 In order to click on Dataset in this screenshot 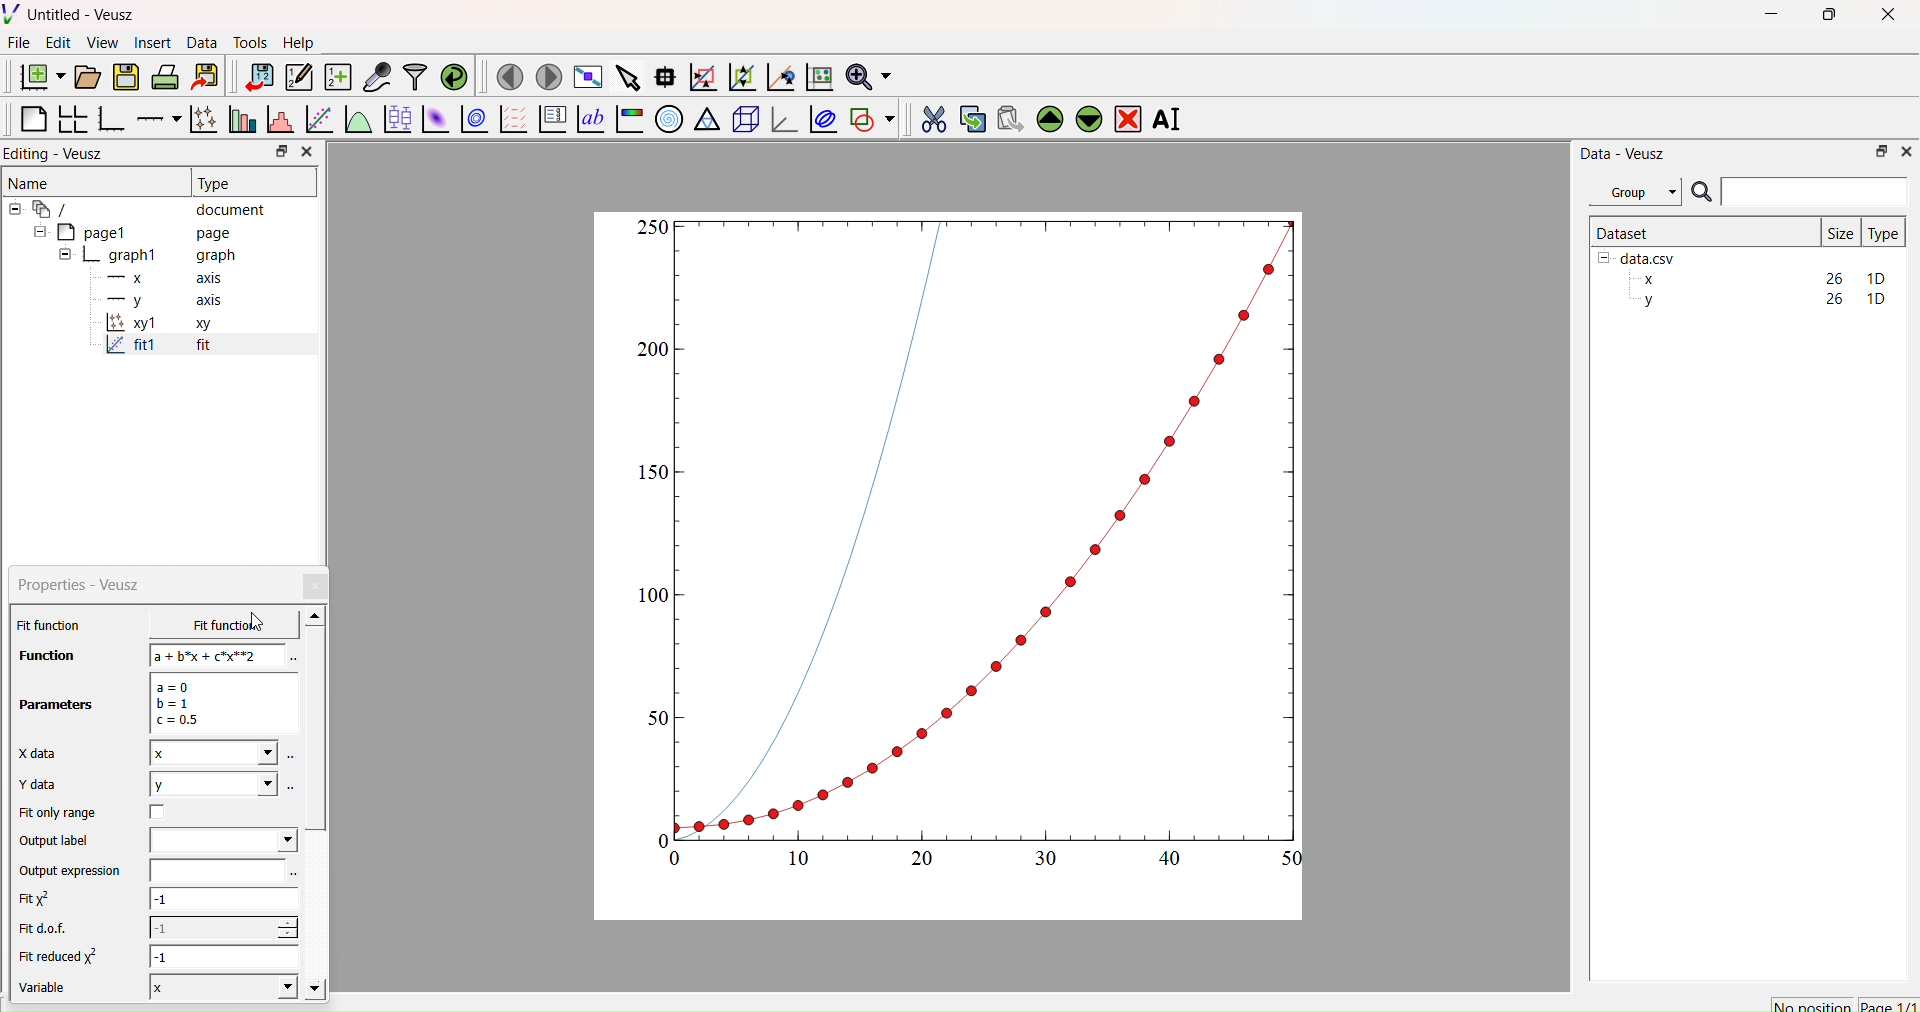, I will do `click(1624, 232)`.